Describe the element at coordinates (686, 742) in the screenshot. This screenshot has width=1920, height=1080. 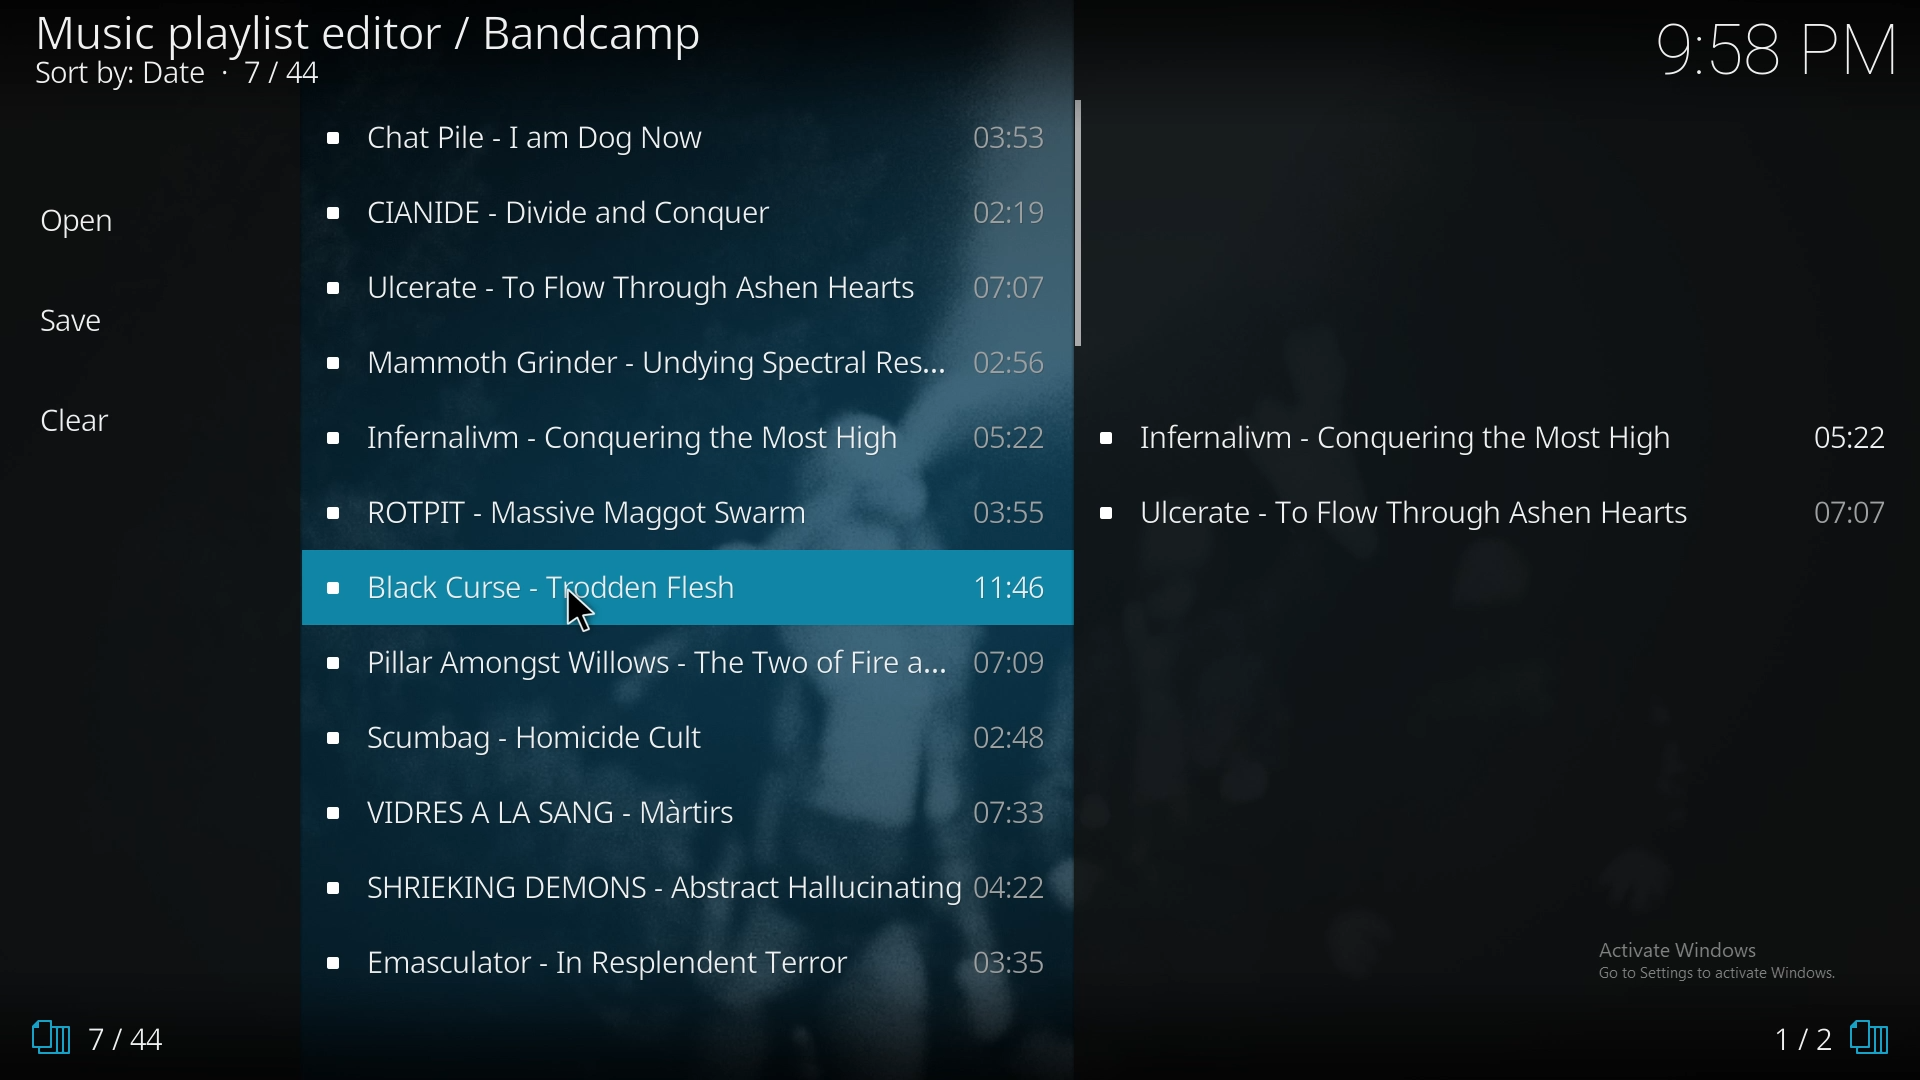
I see `music` at that location.